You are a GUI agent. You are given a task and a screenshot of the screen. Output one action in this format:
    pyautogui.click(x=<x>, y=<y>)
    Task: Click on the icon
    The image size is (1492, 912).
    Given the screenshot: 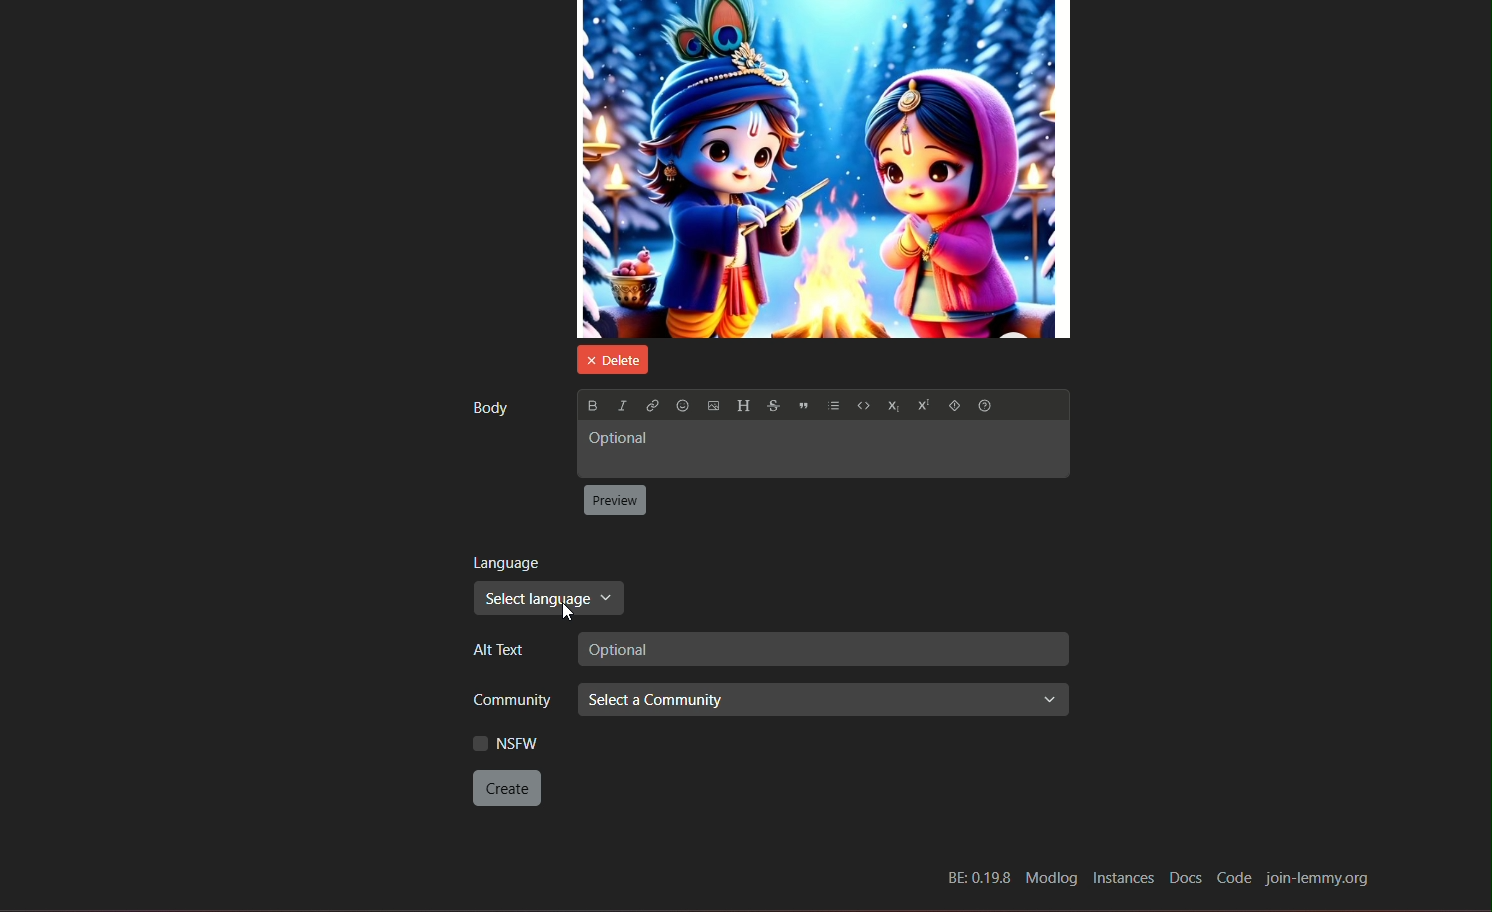 What is the action you would take?
    pyautogui.click(x=953, y=407)
    